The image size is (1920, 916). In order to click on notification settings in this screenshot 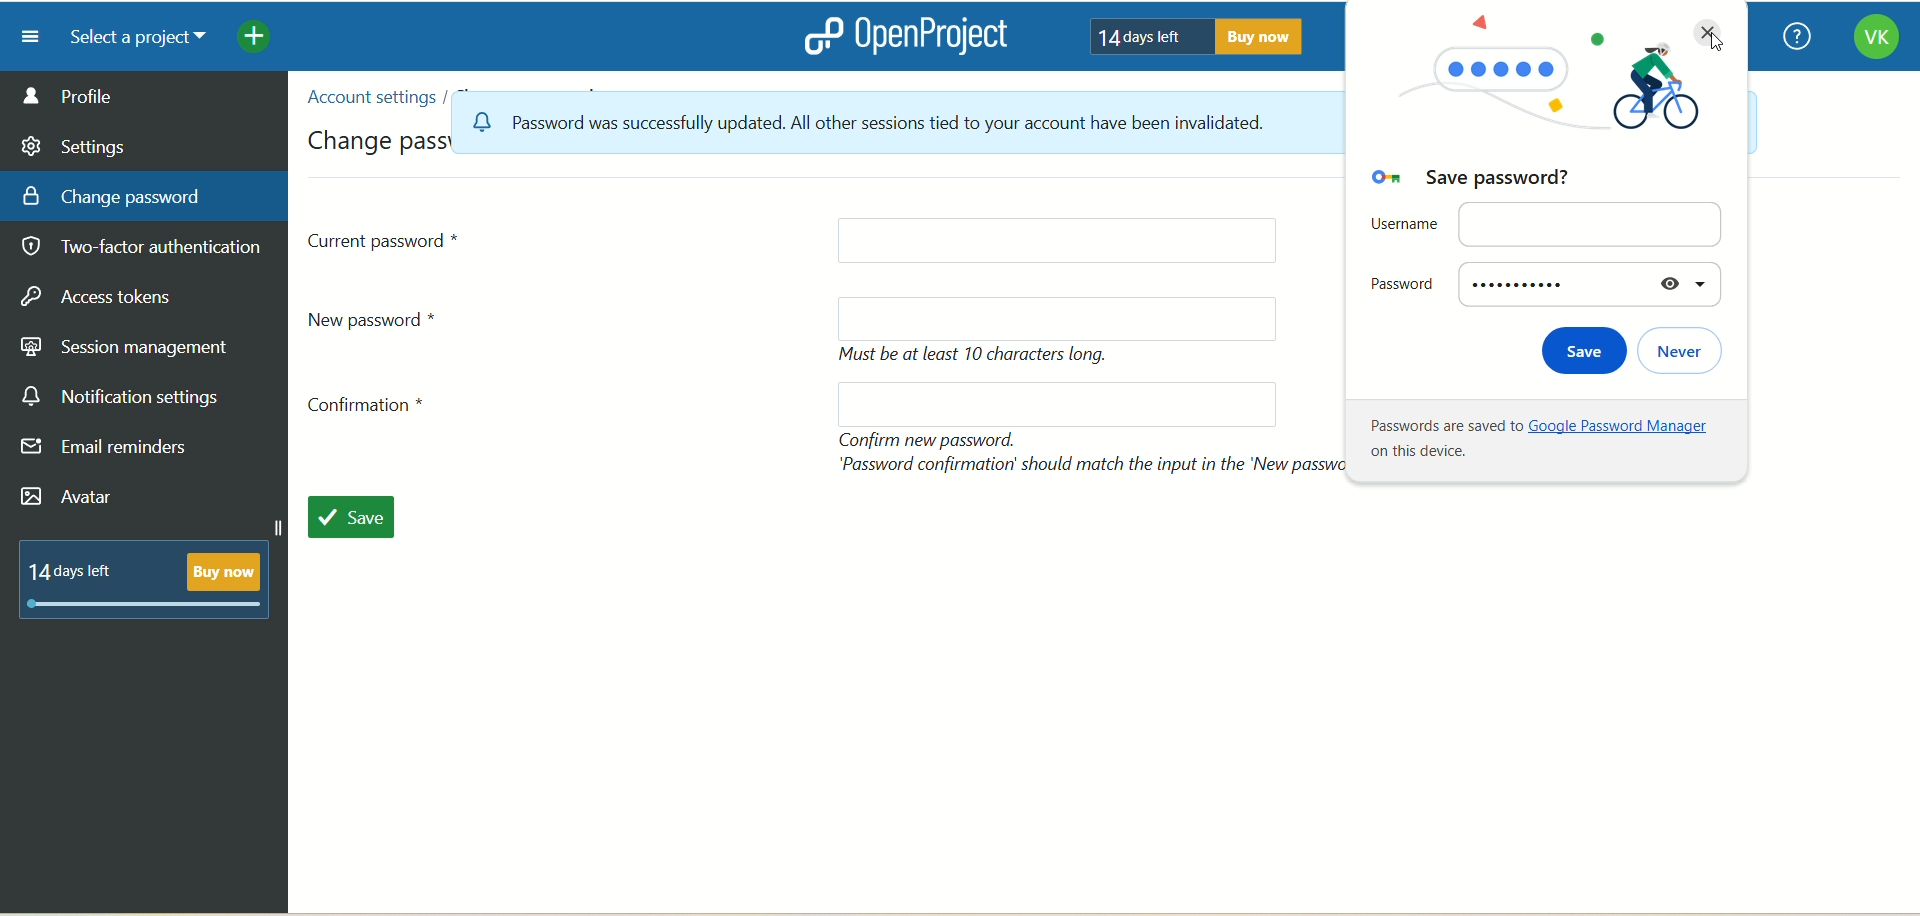, I will do `click(121, 397)`.